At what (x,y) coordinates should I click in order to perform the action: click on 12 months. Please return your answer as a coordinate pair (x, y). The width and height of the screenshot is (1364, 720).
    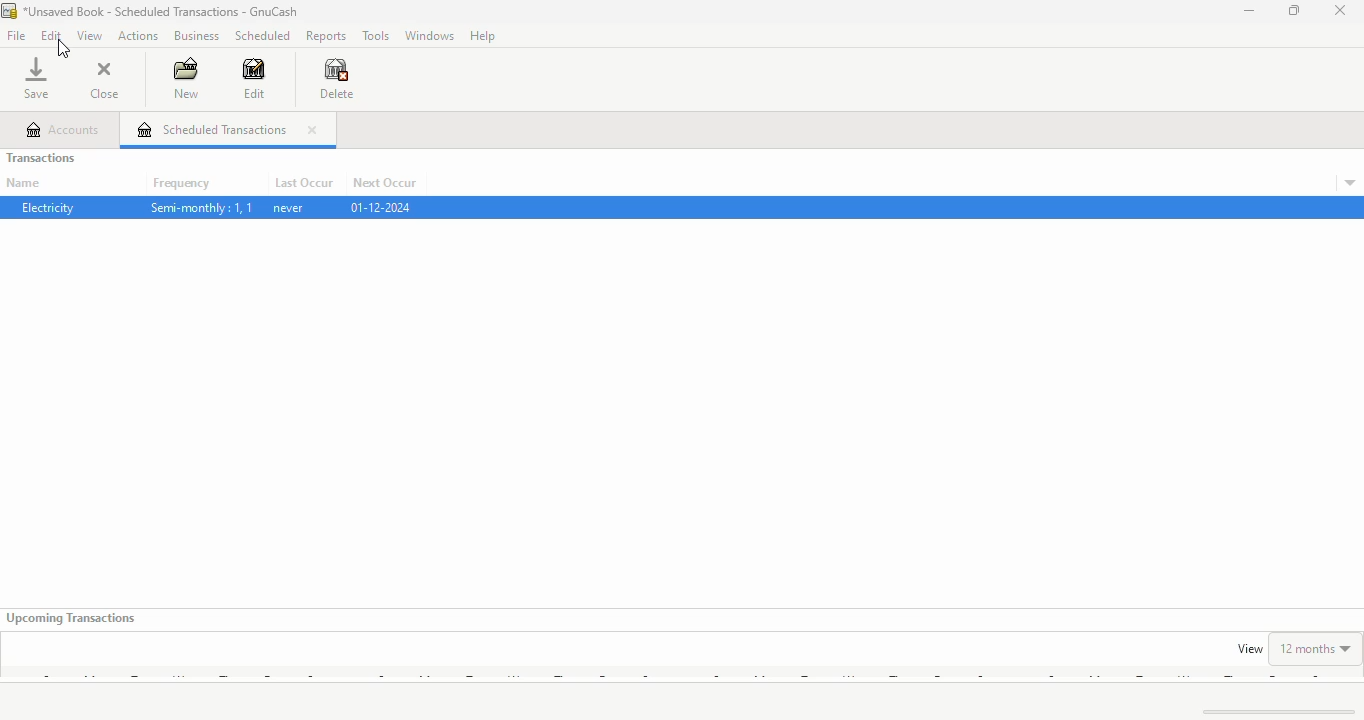
    Looking at the image, I should click on (1316, 648).